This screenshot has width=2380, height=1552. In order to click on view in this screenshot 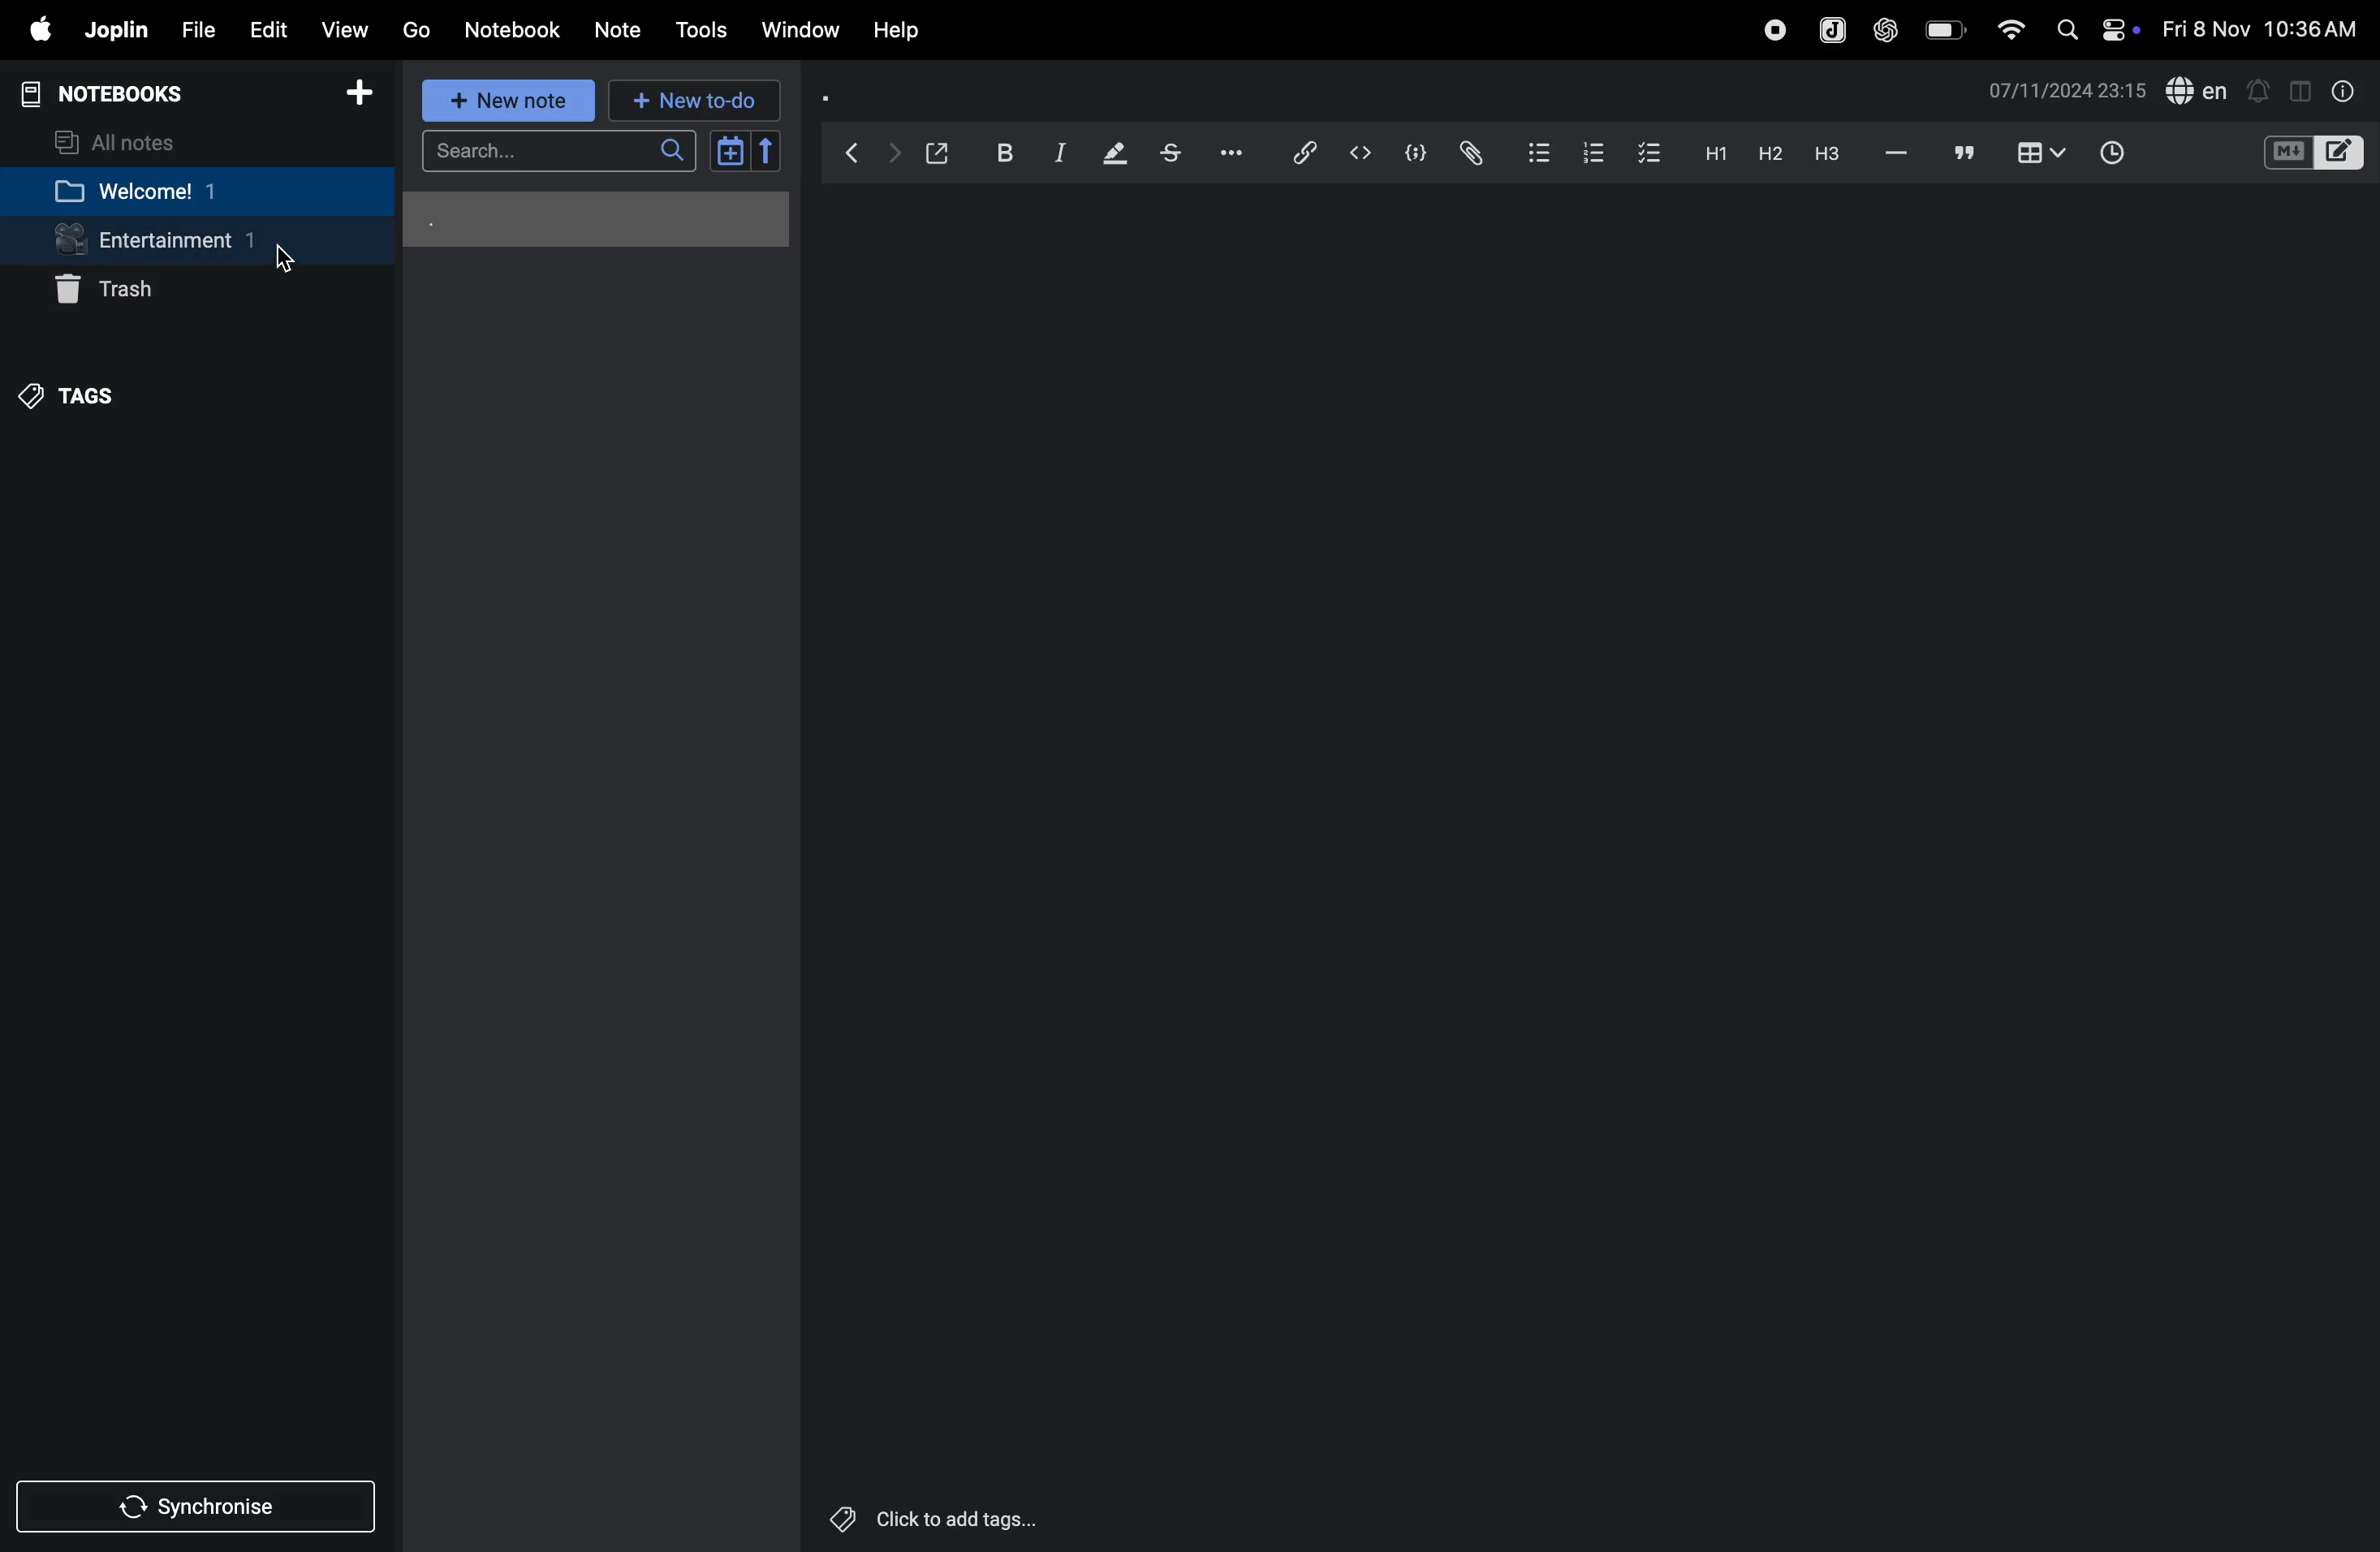, I will do `click(347, 32)`.